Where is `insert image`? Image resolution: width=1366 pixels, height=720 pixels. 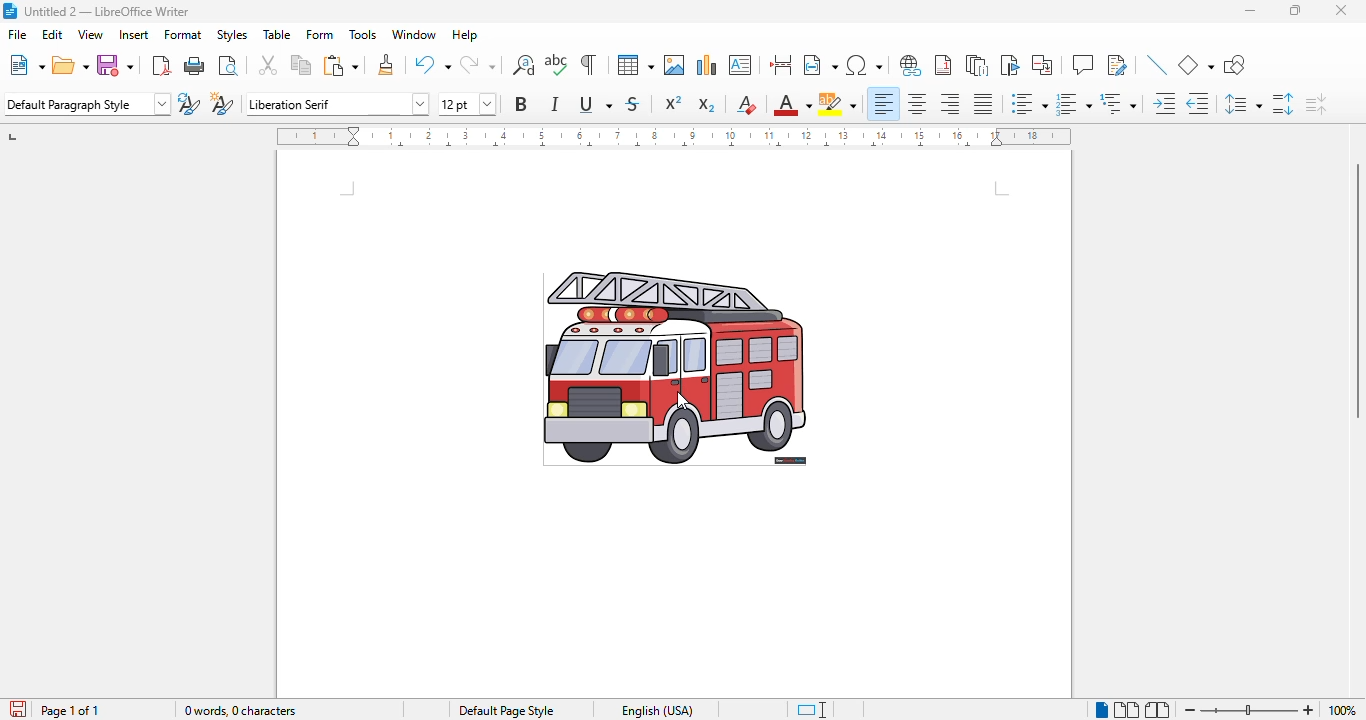
insert image is located at coordinates (675, 65).